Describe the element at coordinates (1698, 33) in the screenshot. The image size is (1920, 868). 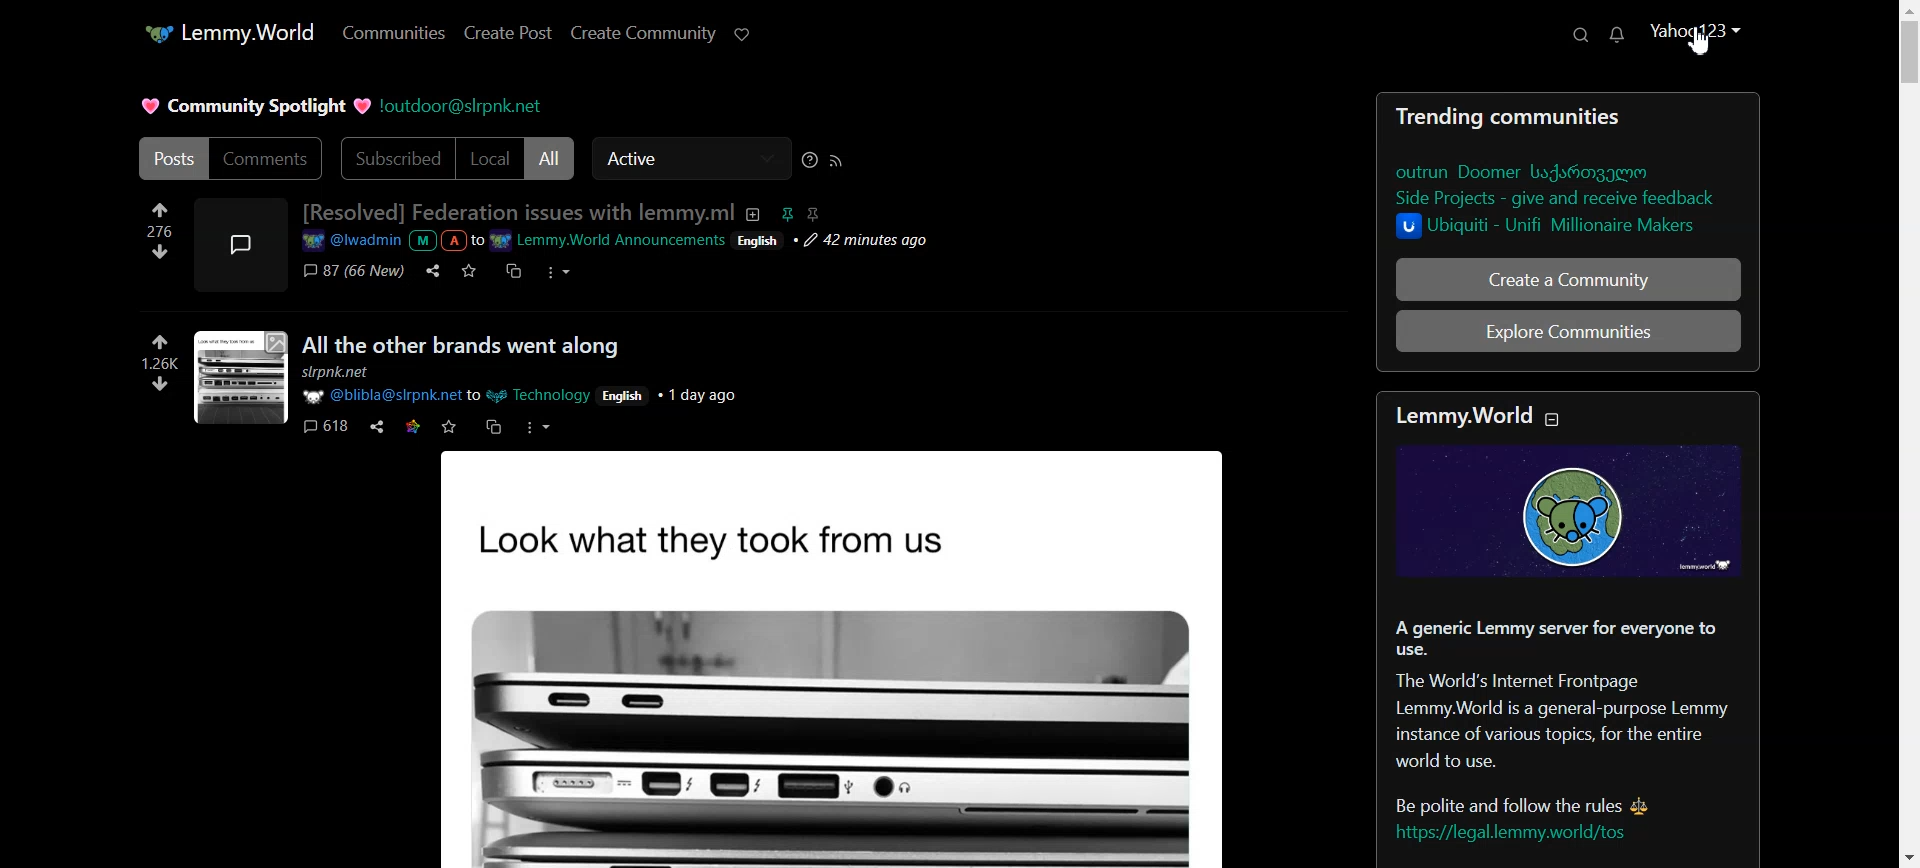
I see `yahoo123` at that location.